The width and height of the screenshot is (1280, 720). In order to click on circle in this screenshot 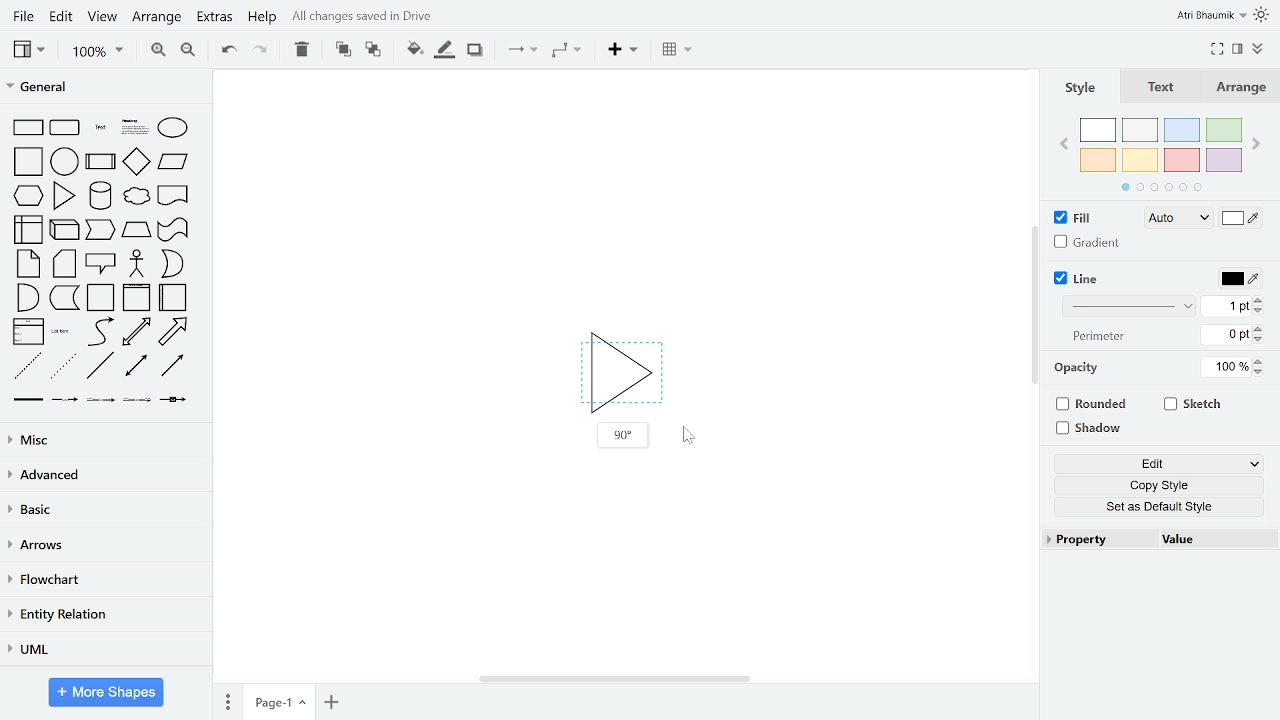, I will do `click(65, 161)`.